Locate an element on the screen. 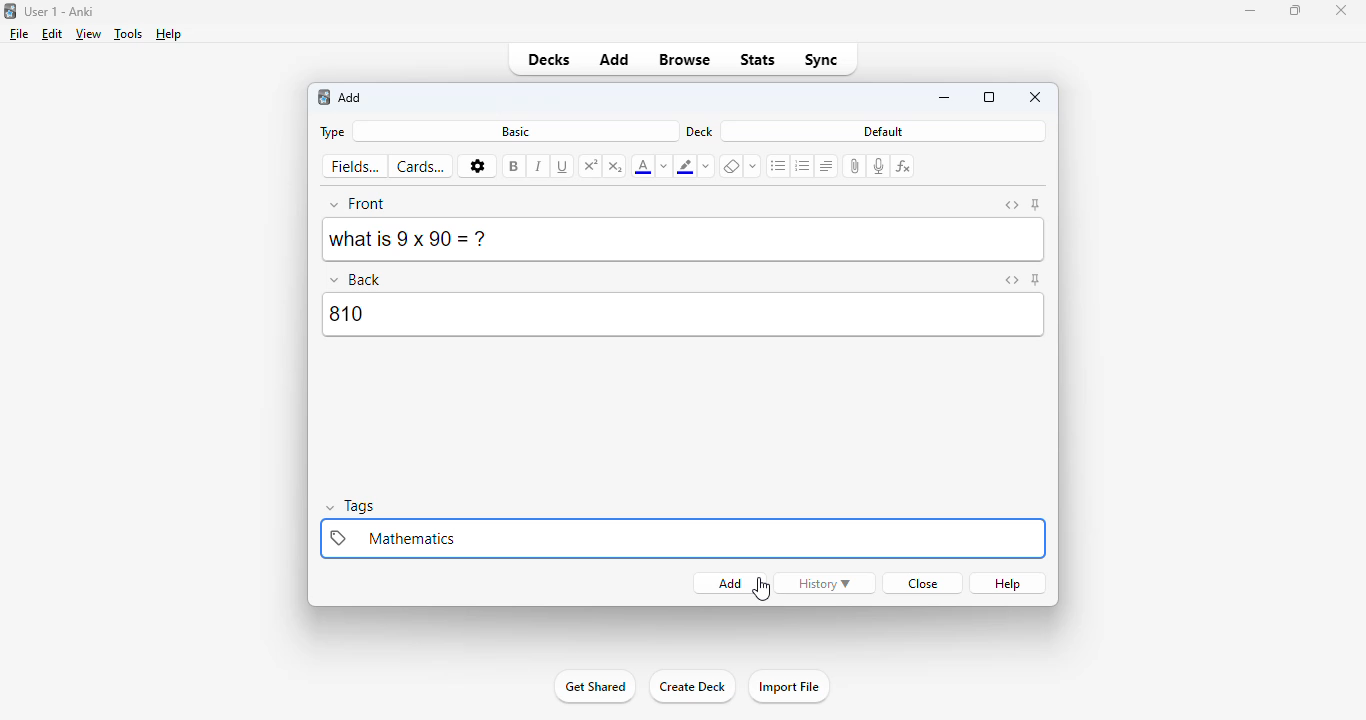 This screenshot has width=1366, height=720. close is located at coordinates (1036, 96).